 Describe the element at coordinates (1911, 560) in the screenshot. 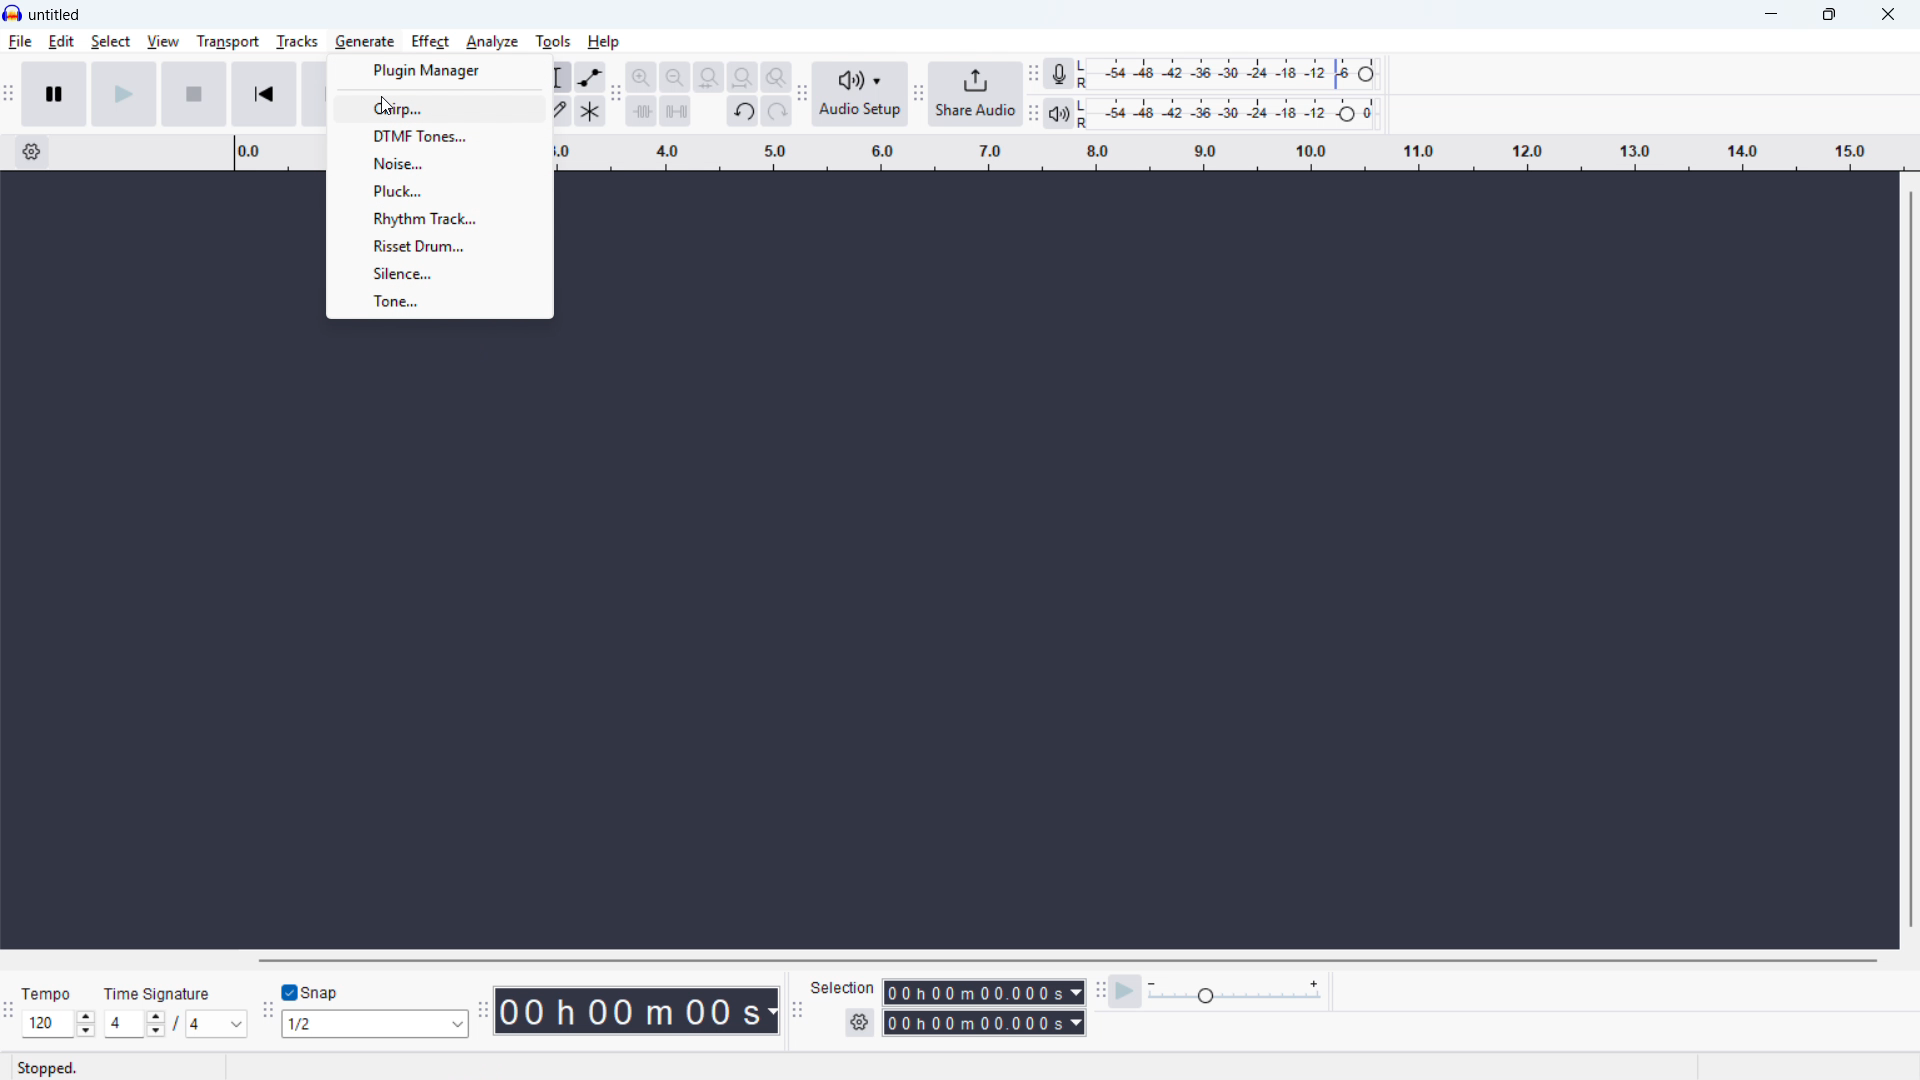

I see `vertical scrollbar` at that location.